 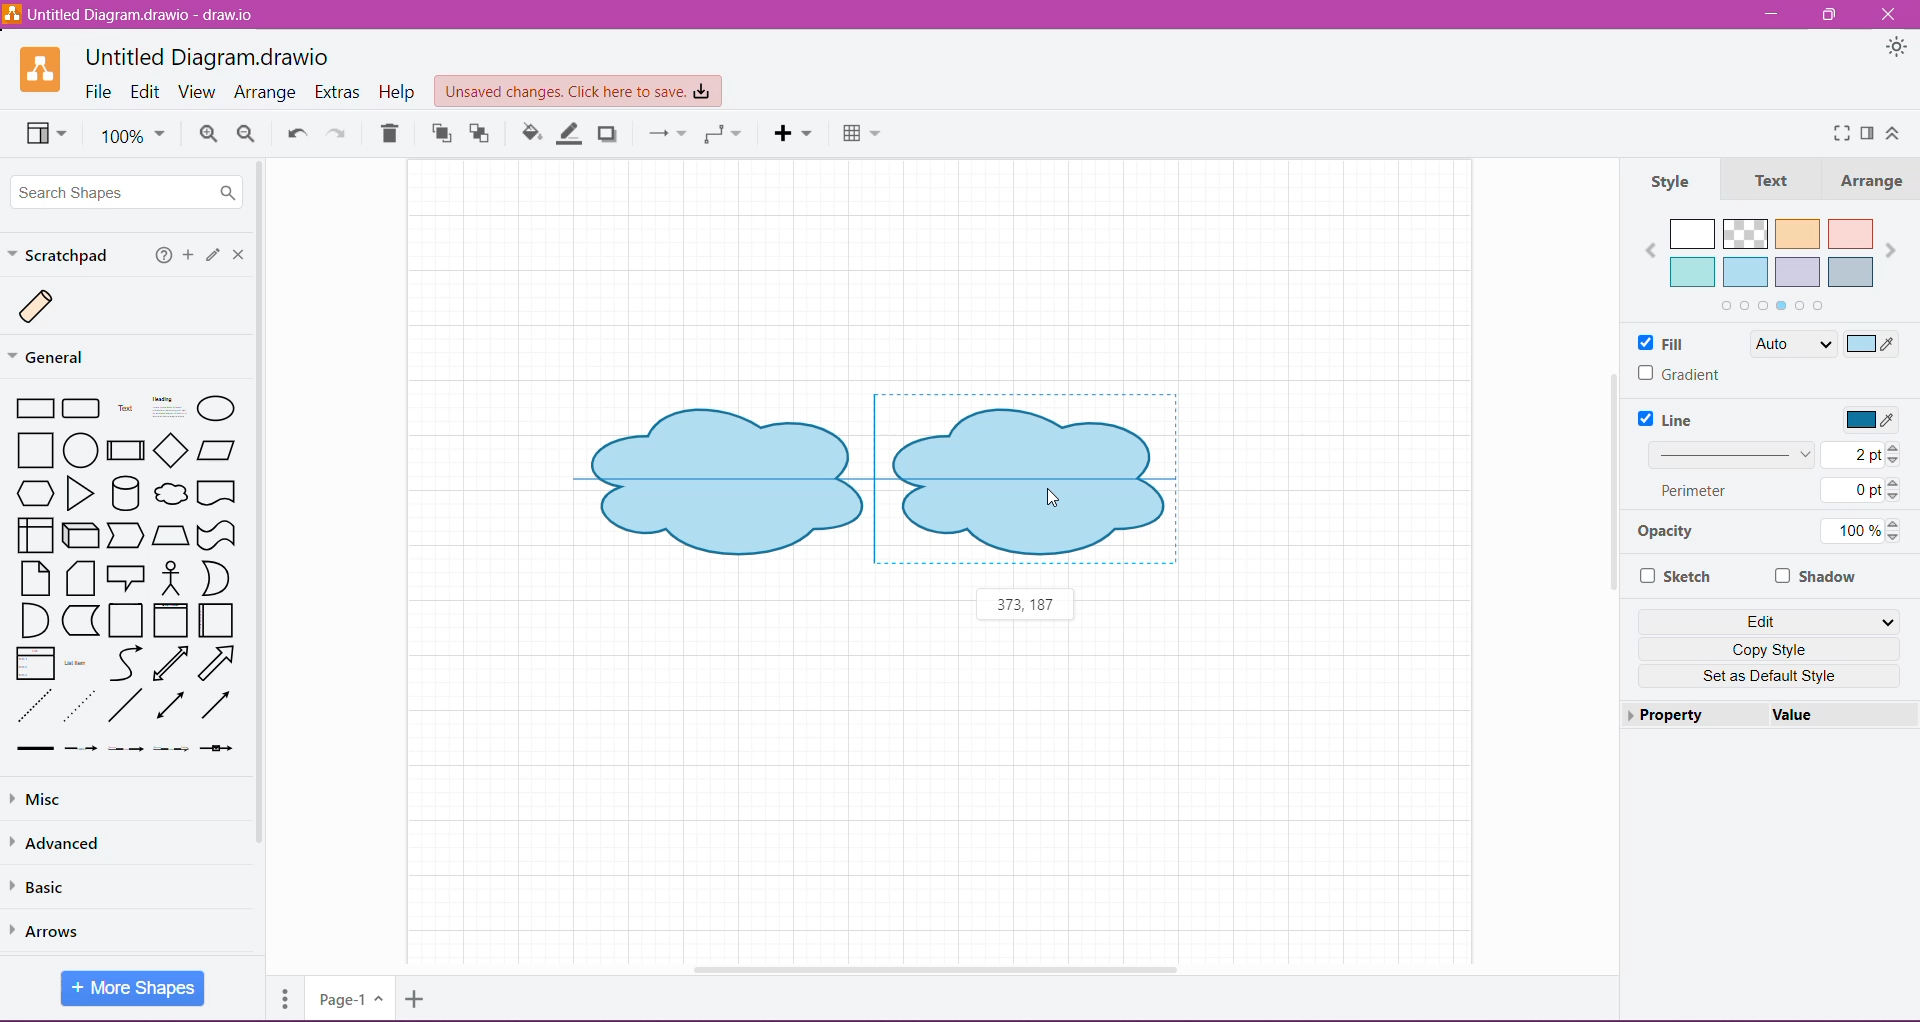 I want to click on 100%, so click(x=1867, y=532).